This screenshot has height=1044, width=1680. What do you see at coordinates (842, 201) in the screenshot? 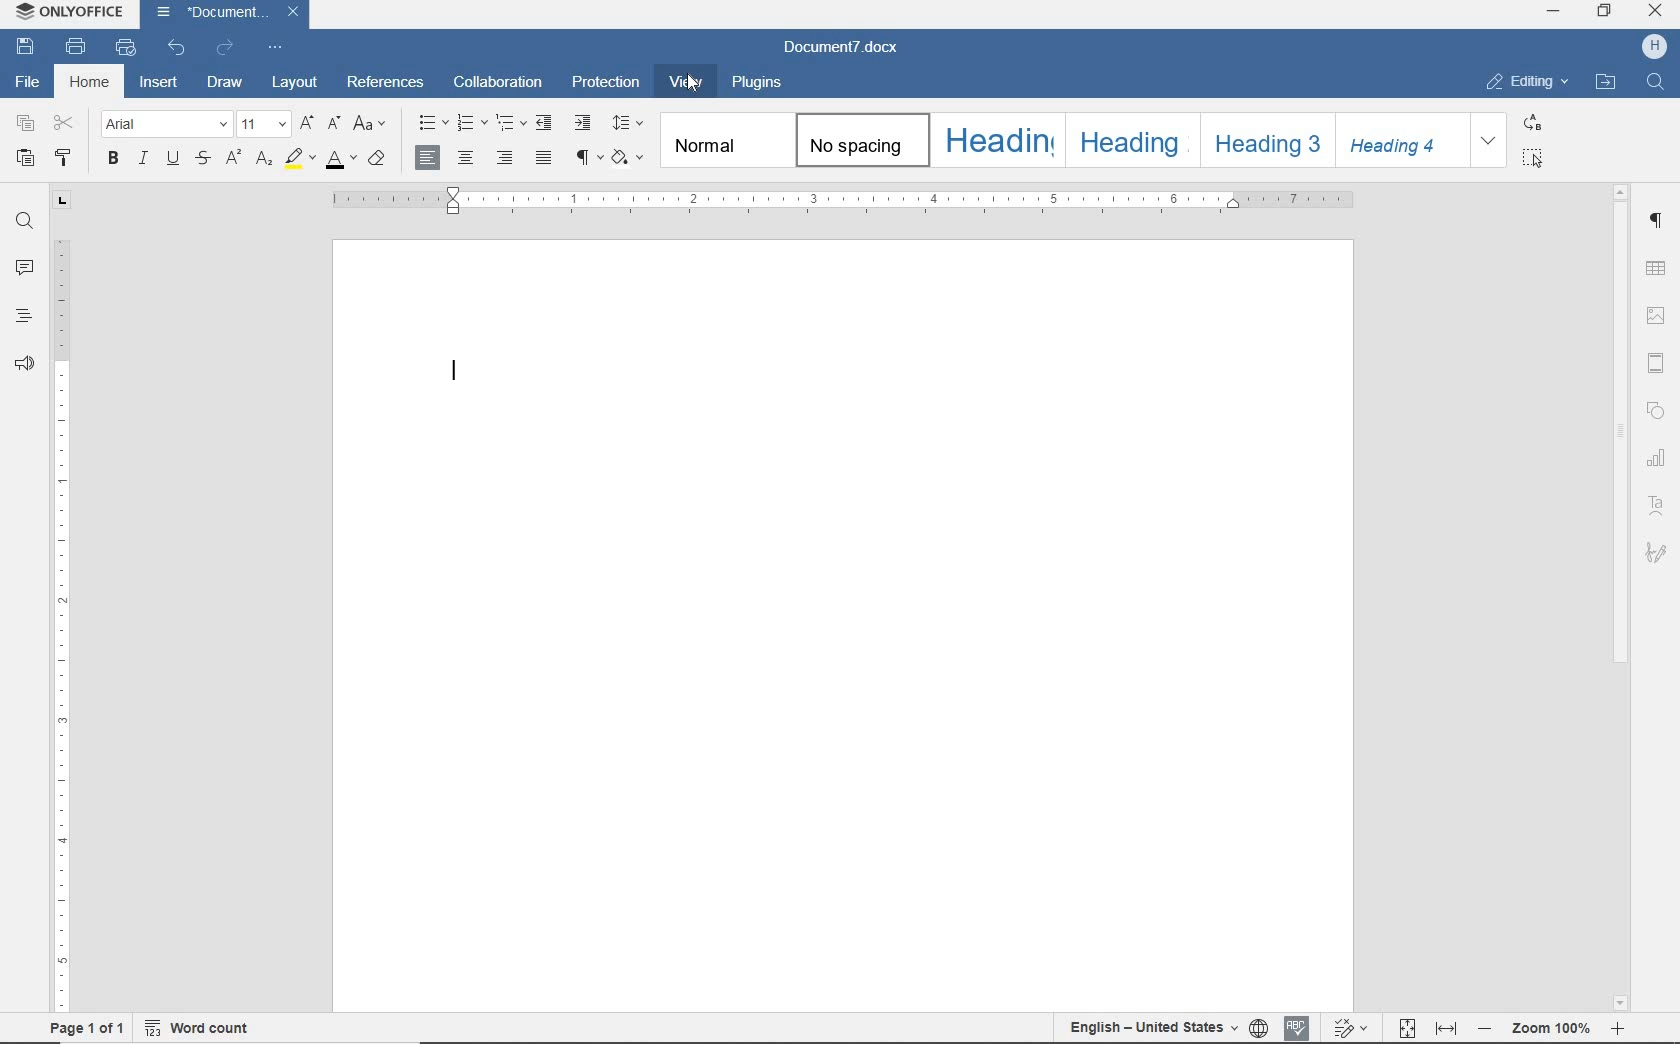
I see `RULER` at bounding box center [842, 201].